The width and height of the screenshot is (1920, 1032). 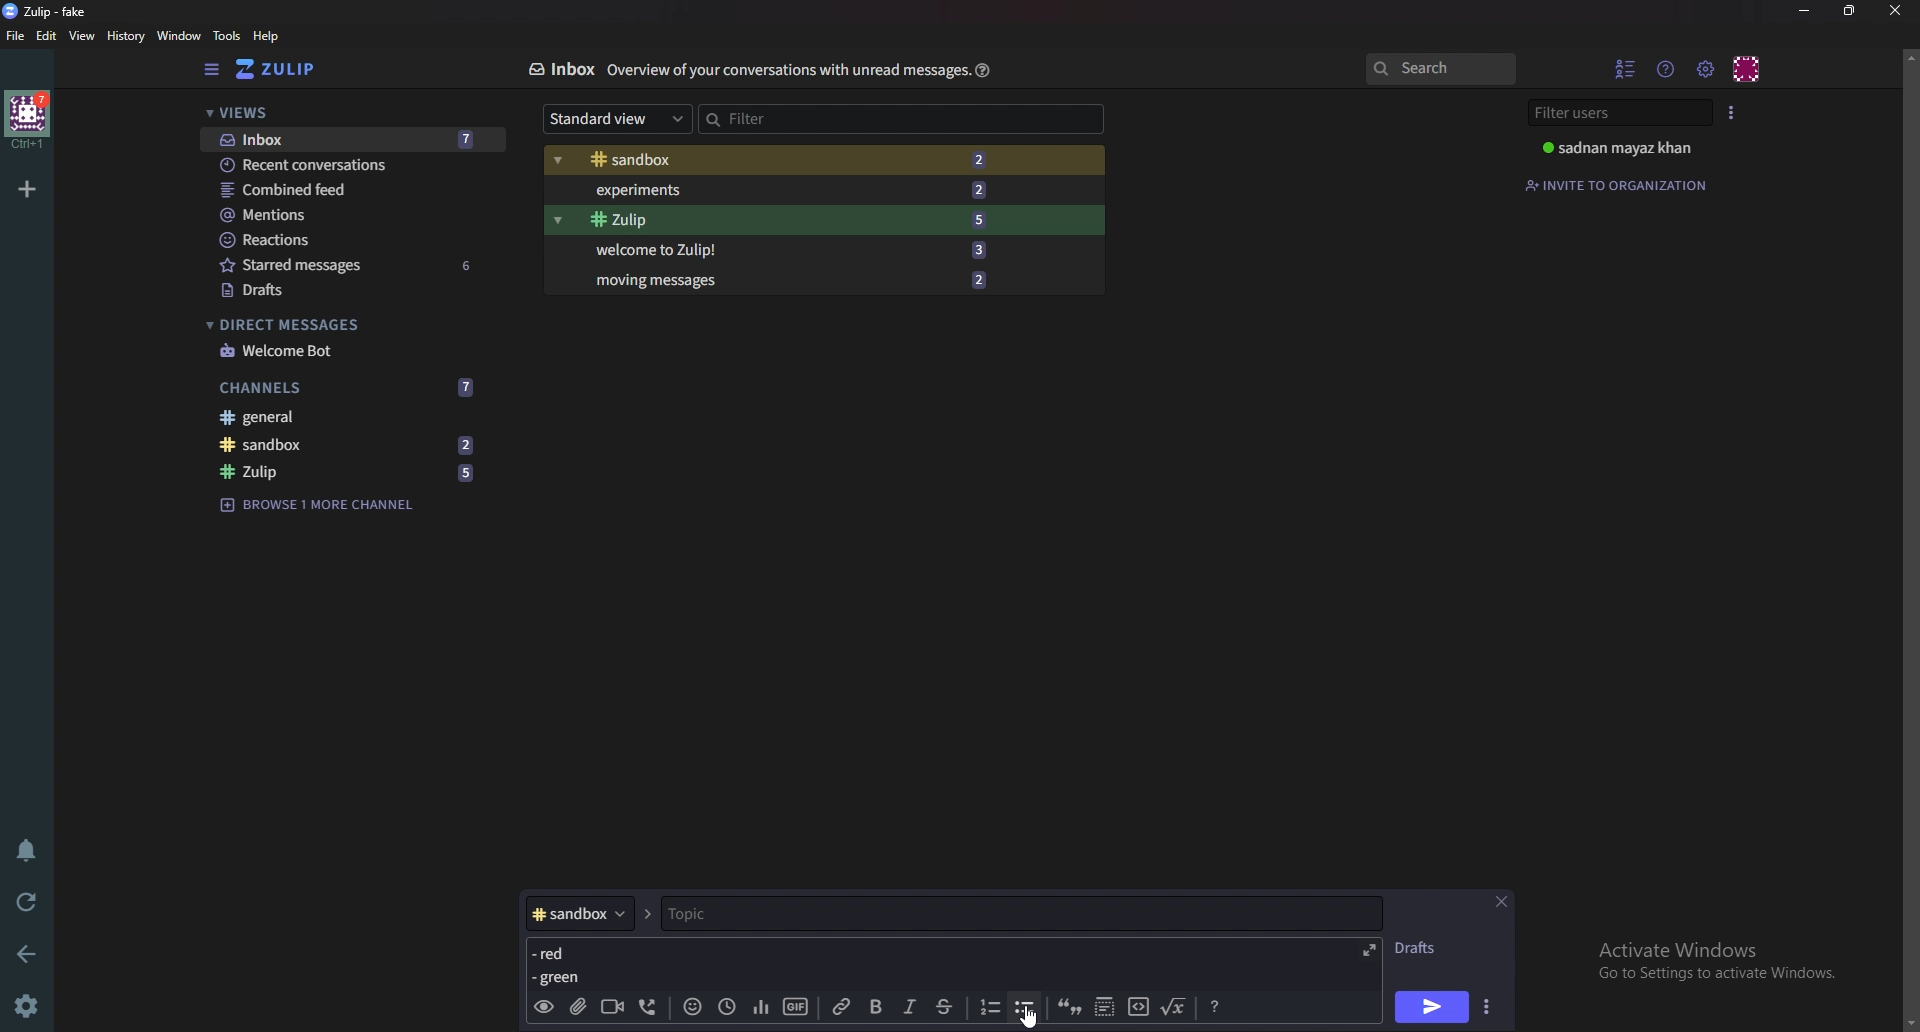 I want to click on Home view, so click(x=290, y=69).